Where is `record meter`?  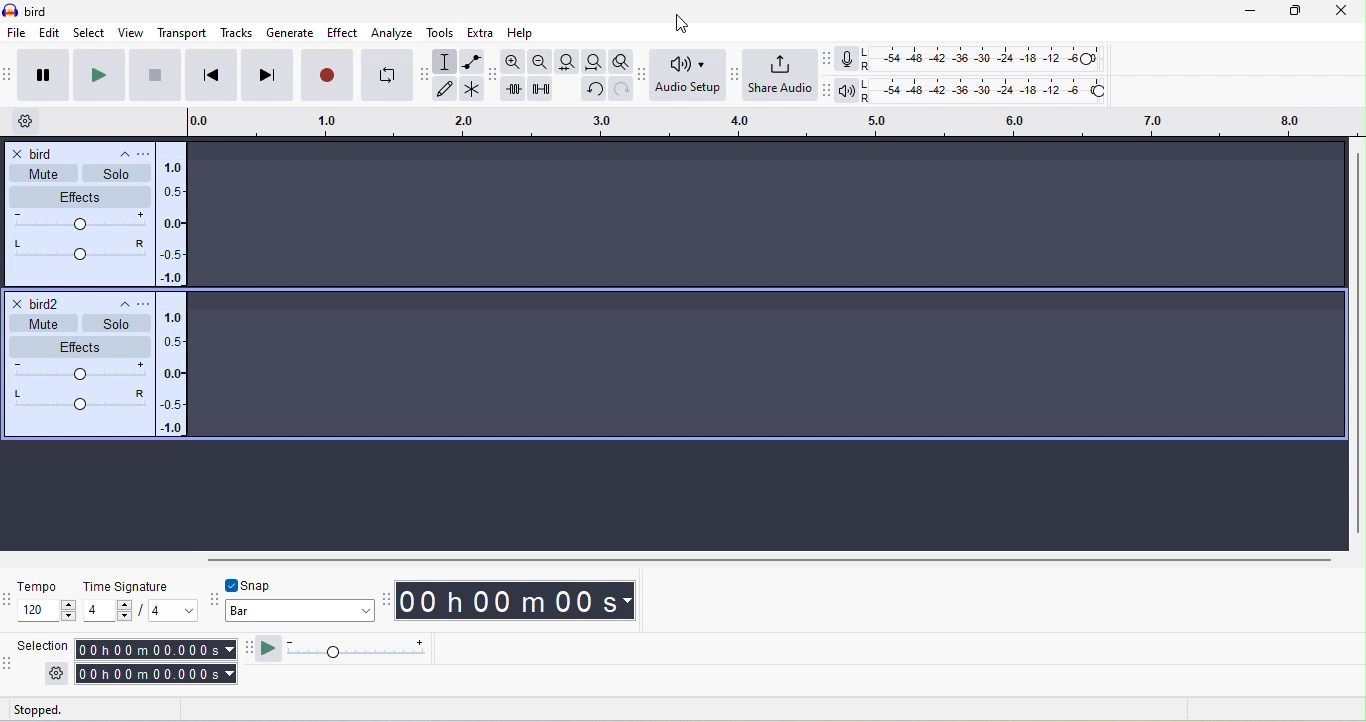 record meter is located at coordinates (843, 58).